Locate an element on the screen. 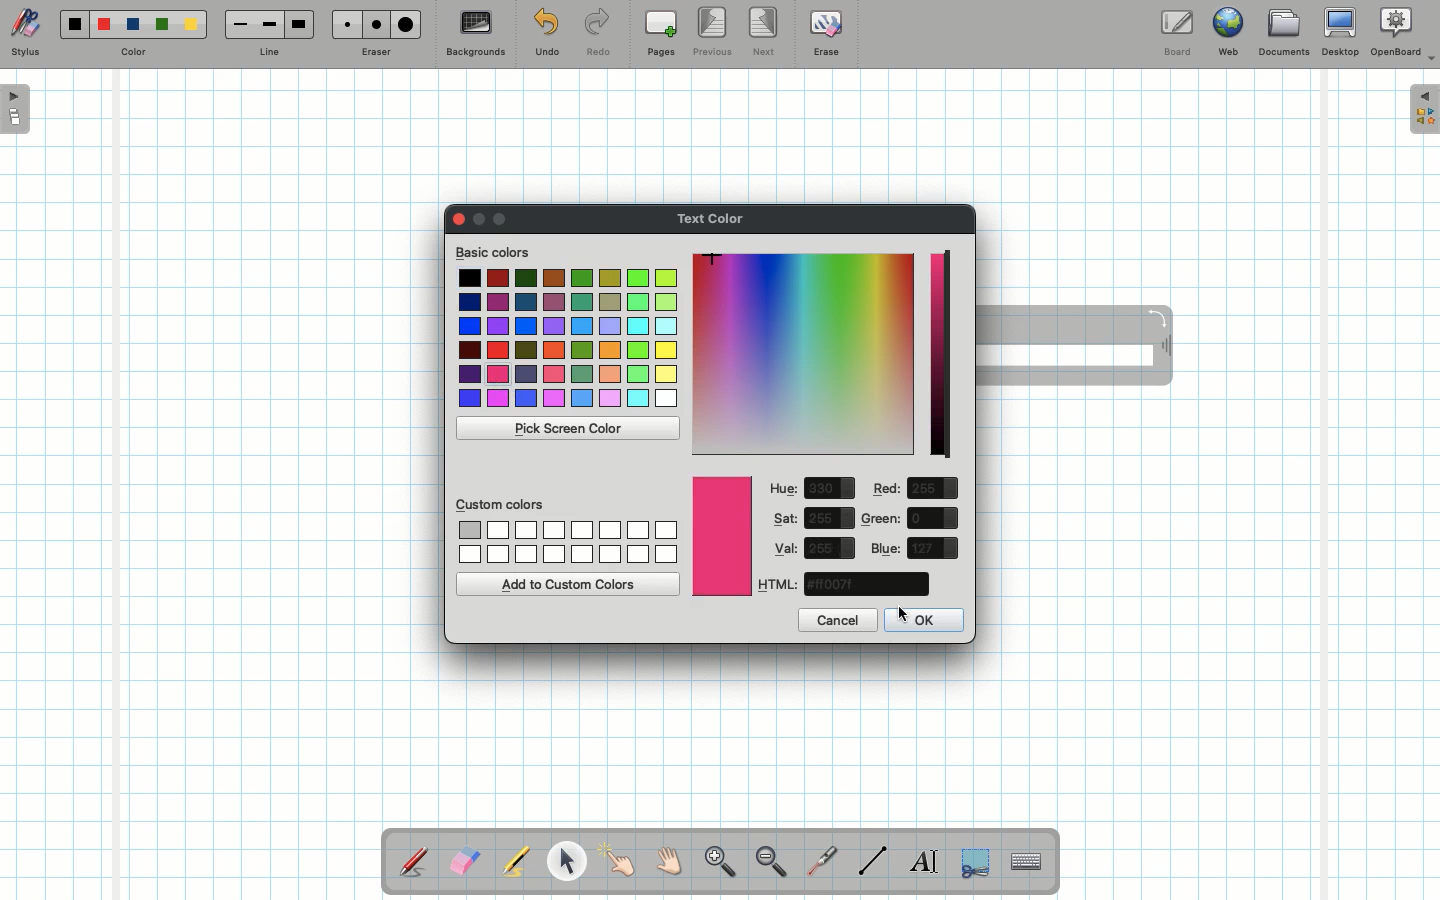  Custom colors is located at coordinates (567, 542).